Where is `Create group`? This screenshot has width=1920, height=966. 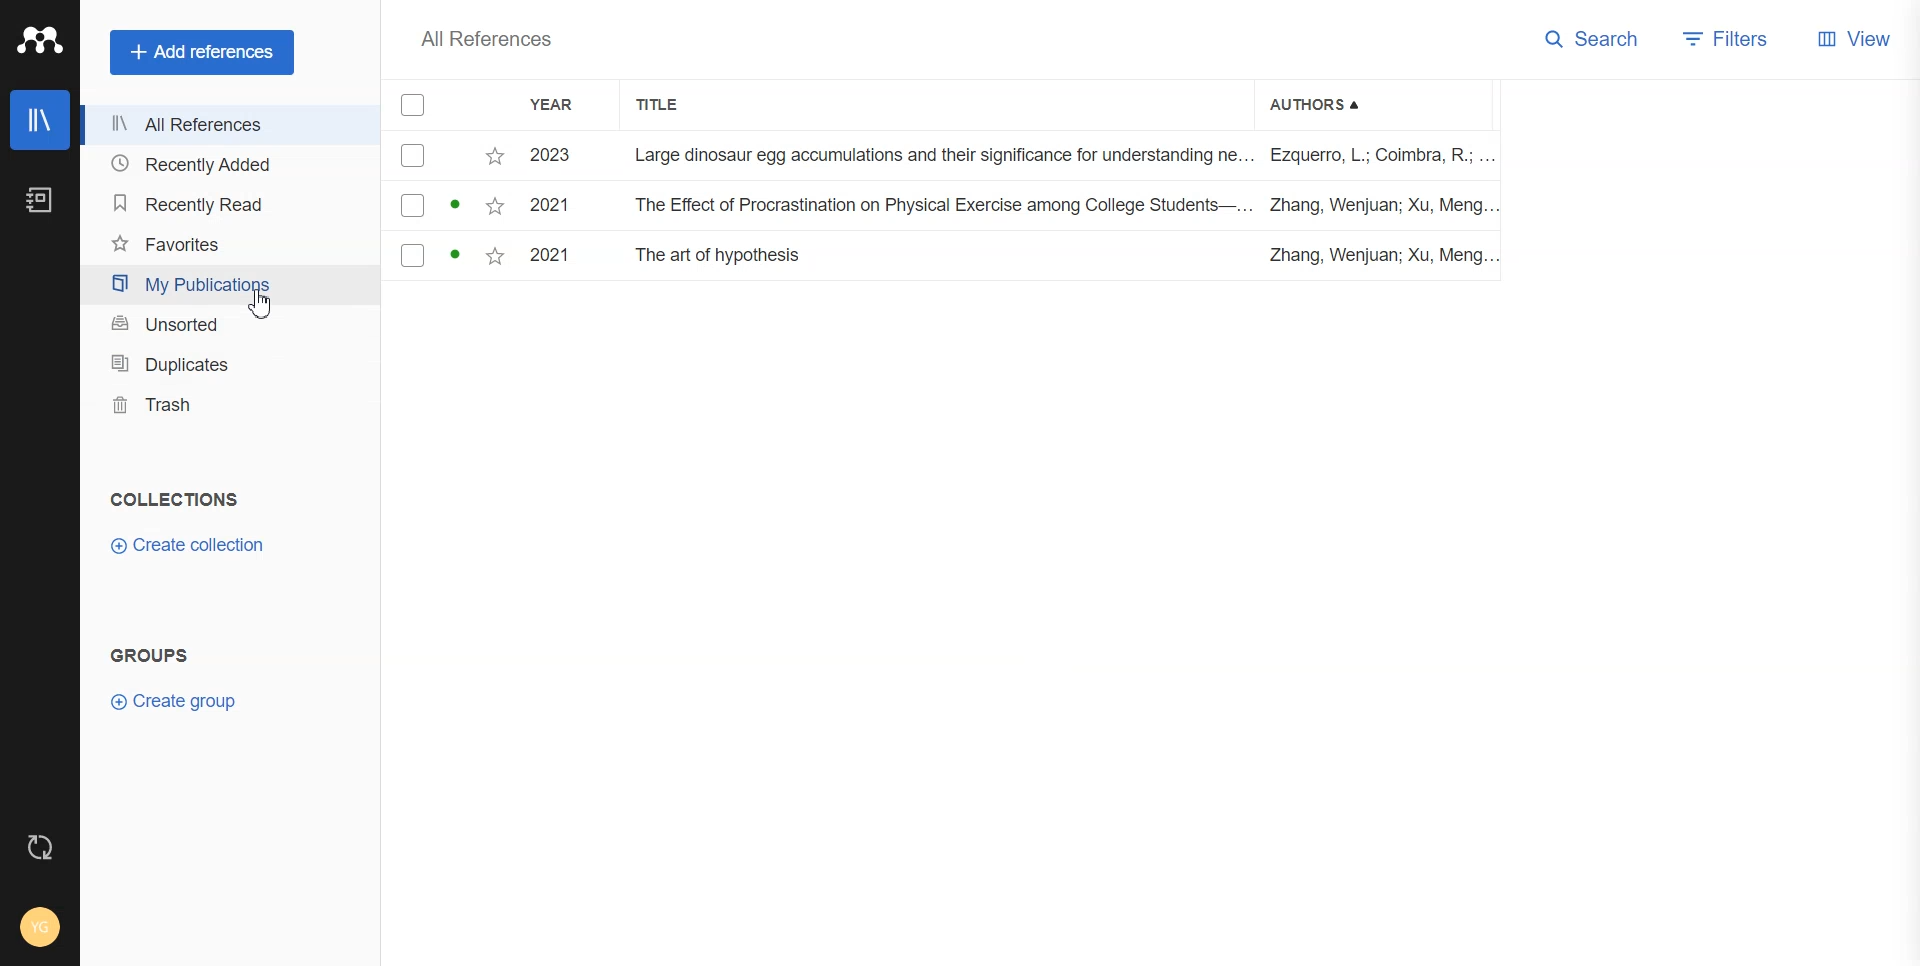 Create group is located at coordinates (180, 701).